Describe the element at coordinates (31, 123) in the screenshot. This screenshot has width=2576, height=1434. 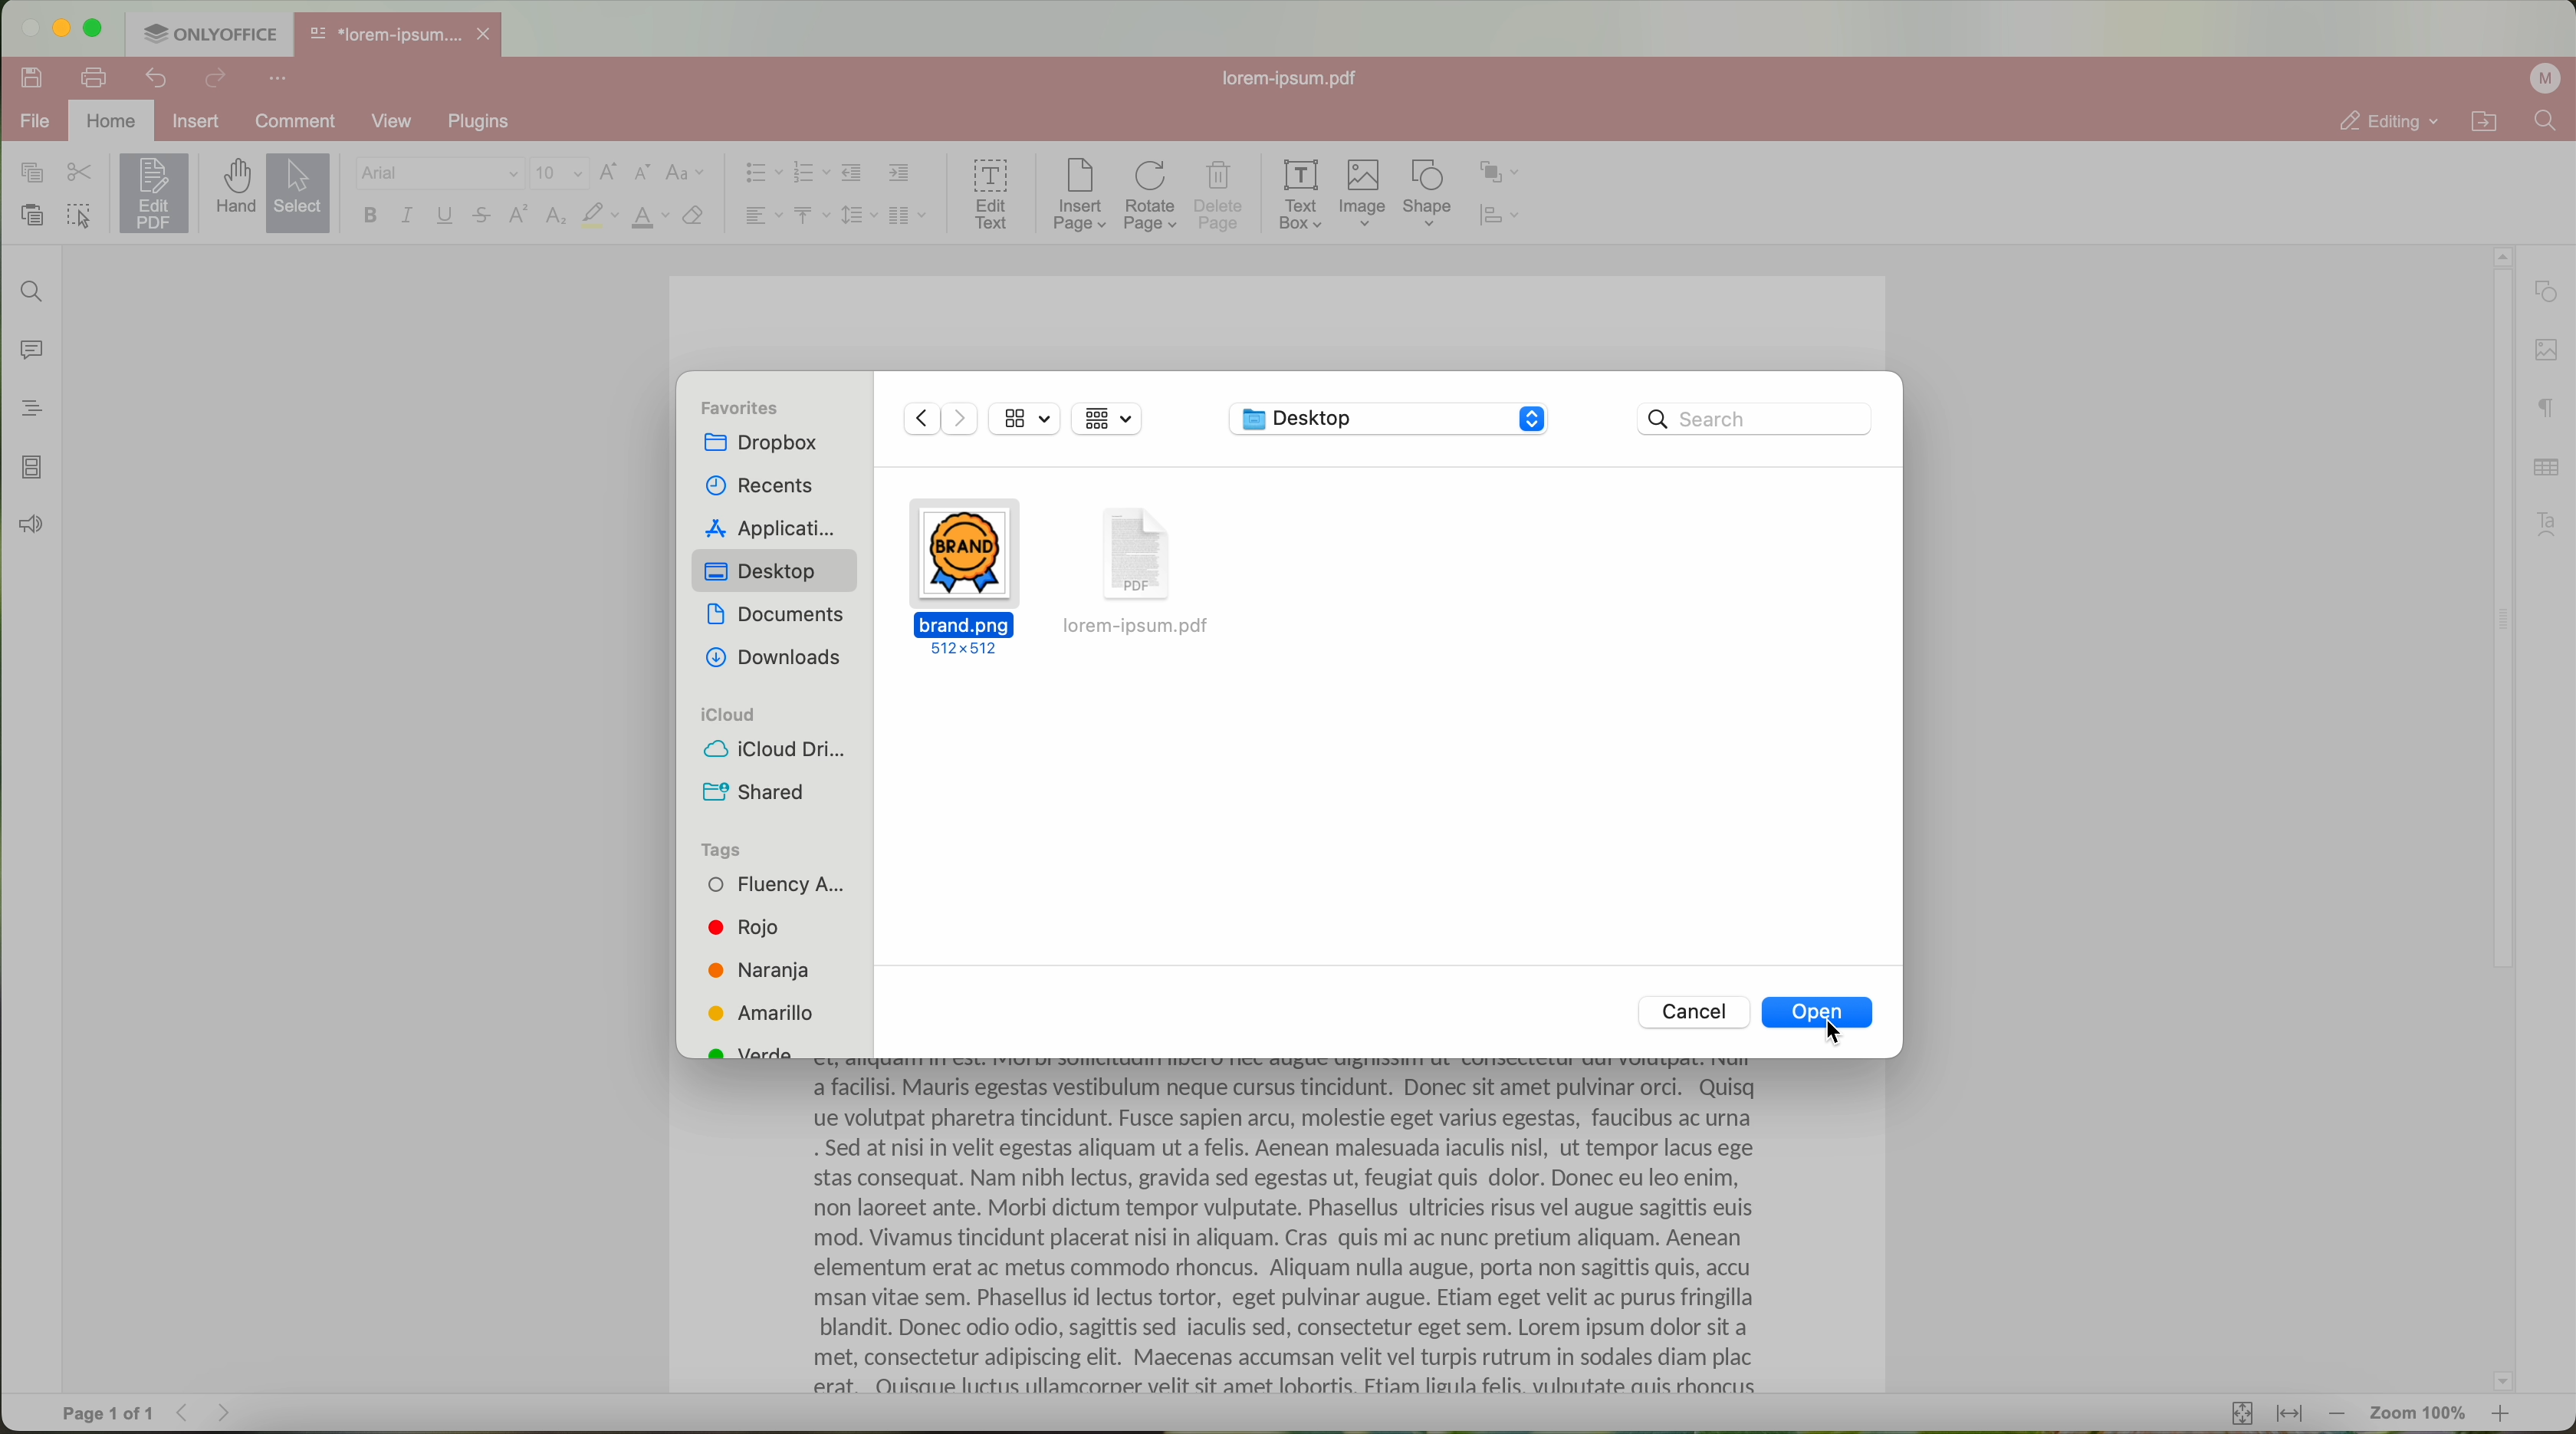
I see `file` at that location.